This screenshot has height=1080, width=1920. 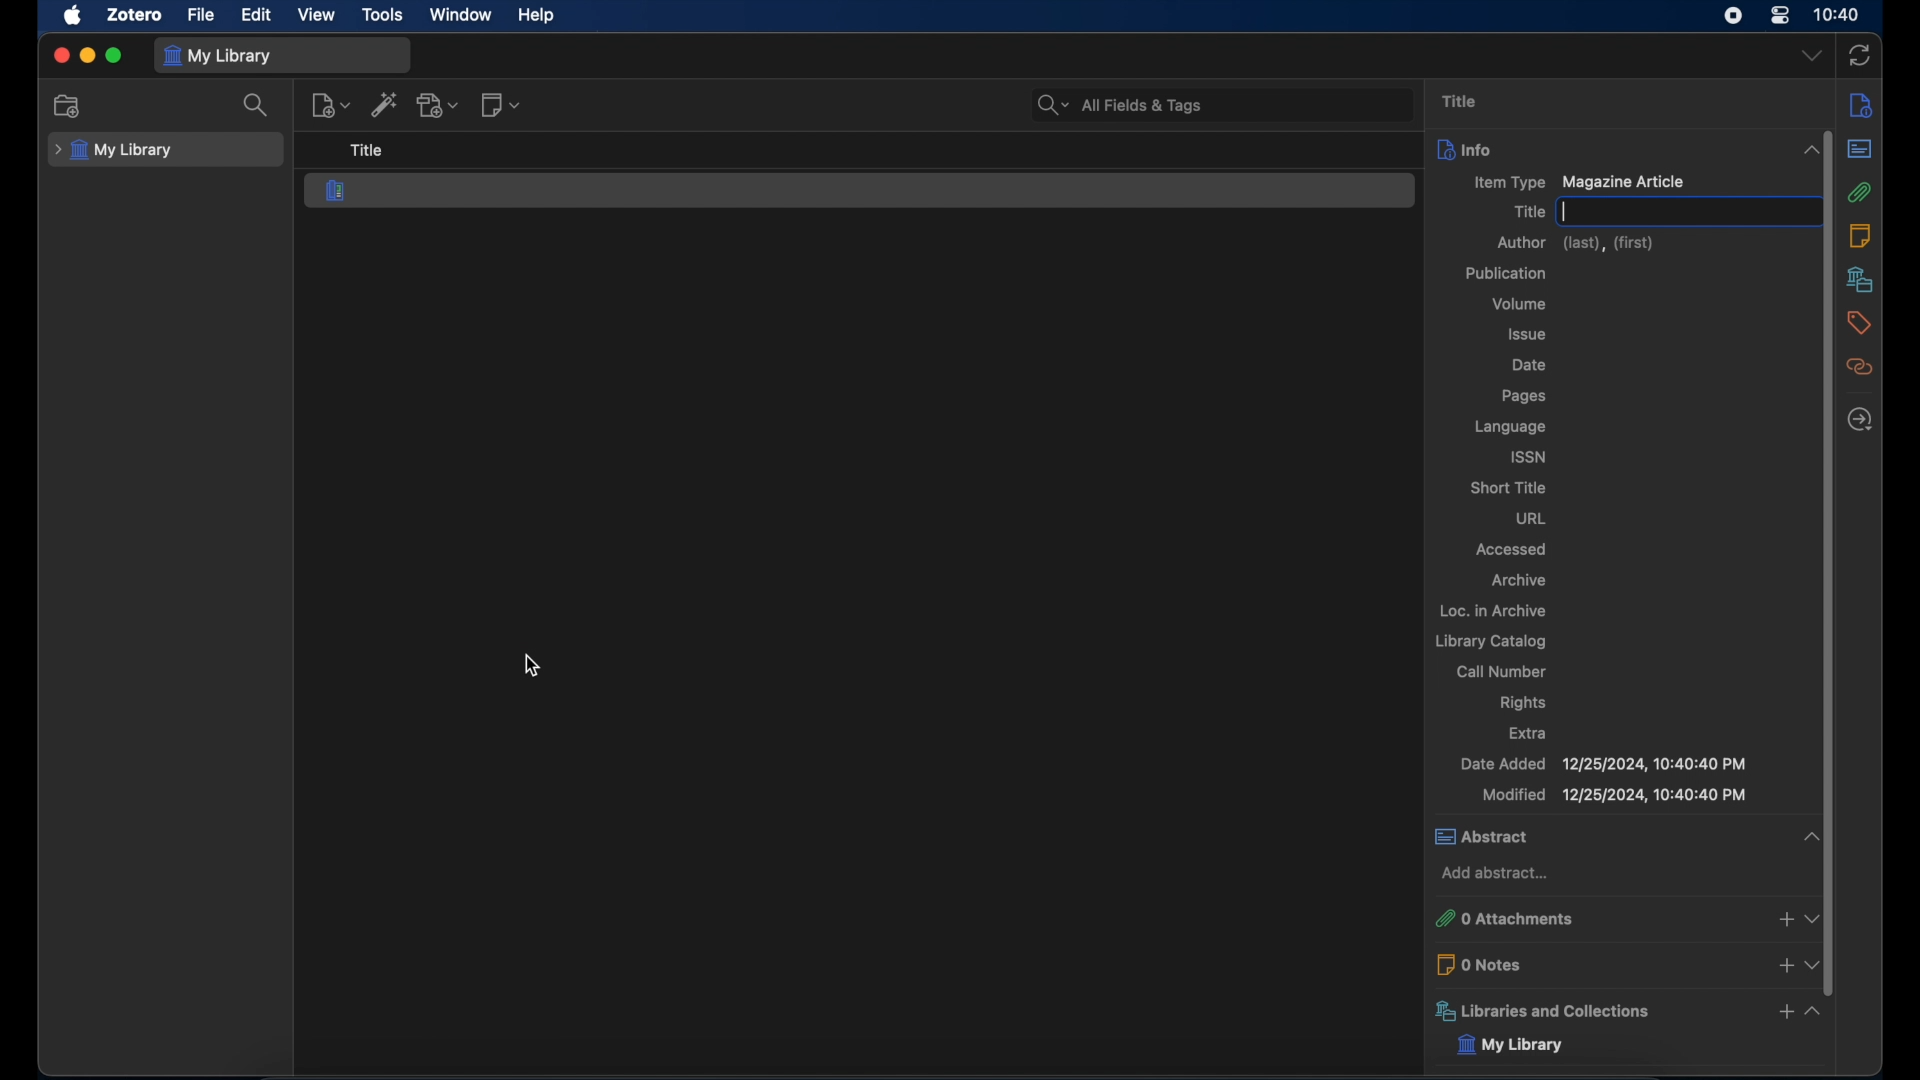 What do you see at coordinates (1780, 16) in the screenshot?
I see `control center` at bounding box center [1780, 16].